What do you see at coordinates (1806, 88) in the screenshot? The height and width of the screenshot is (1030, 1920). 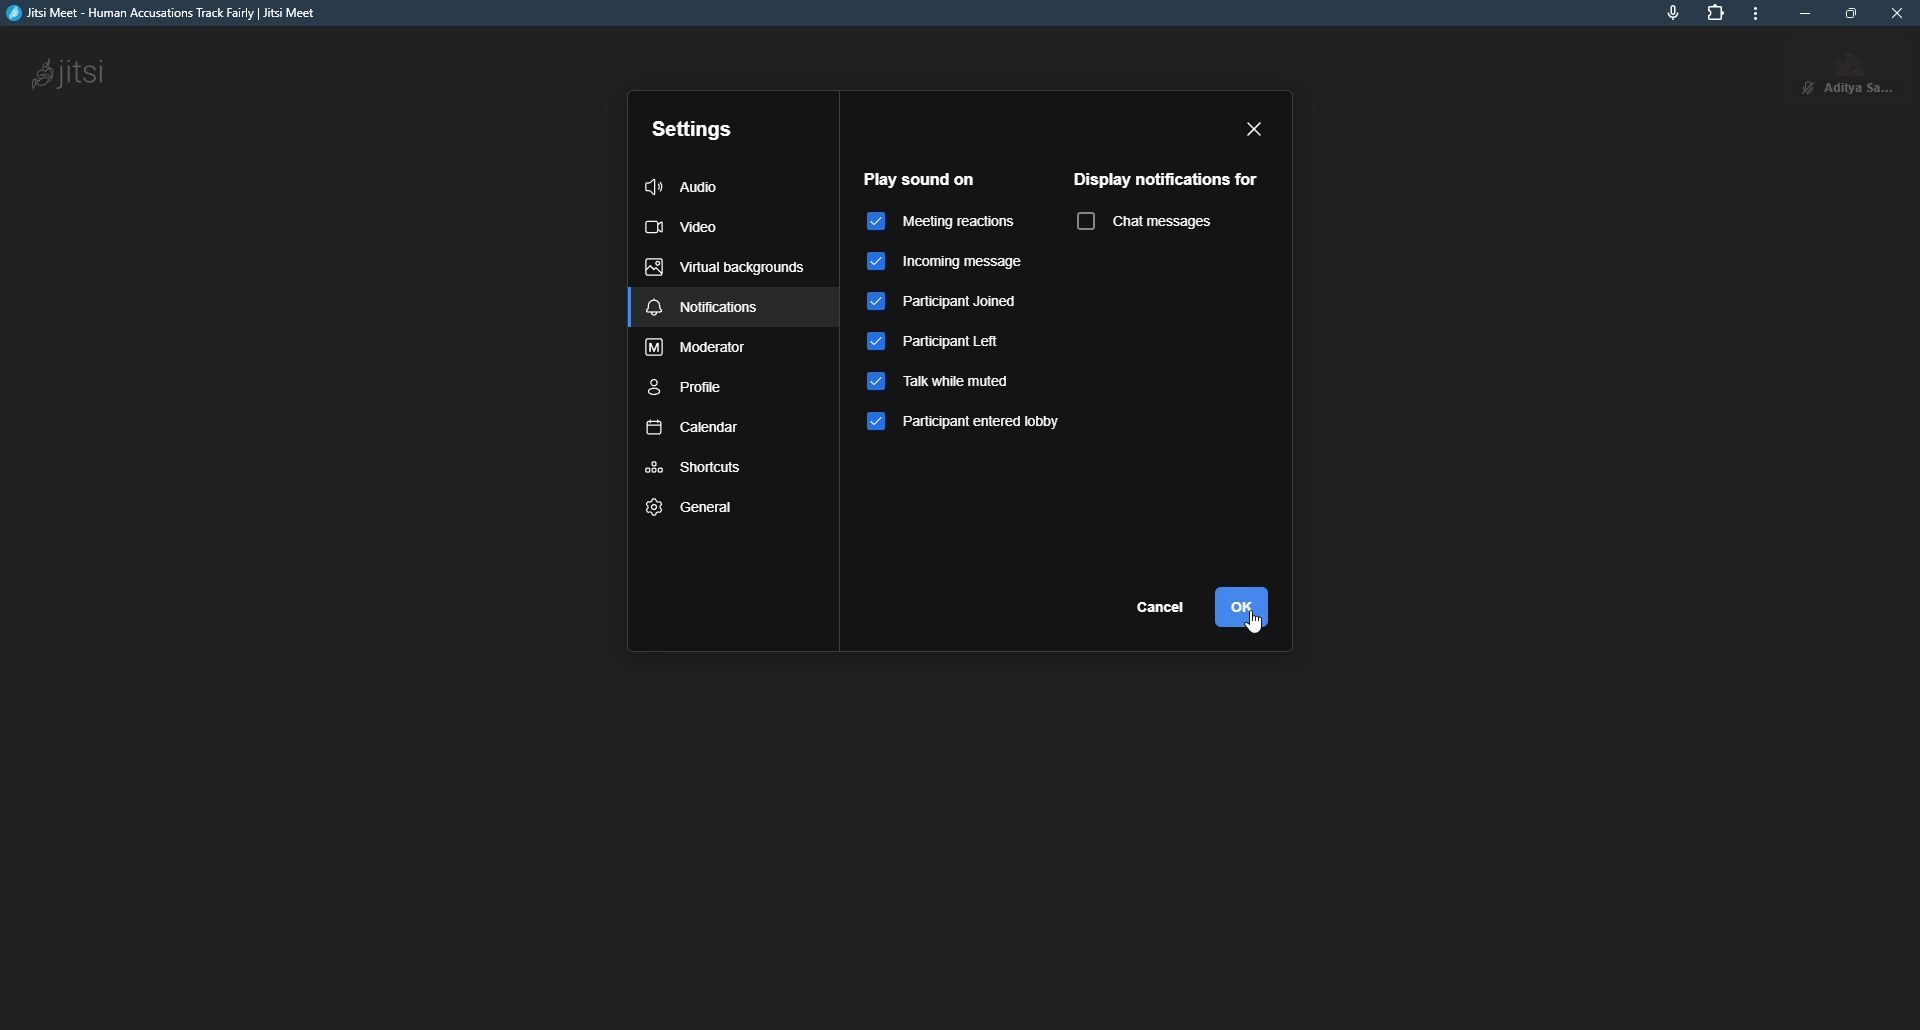 I see `unmute` at bounding box center [1806, 88].